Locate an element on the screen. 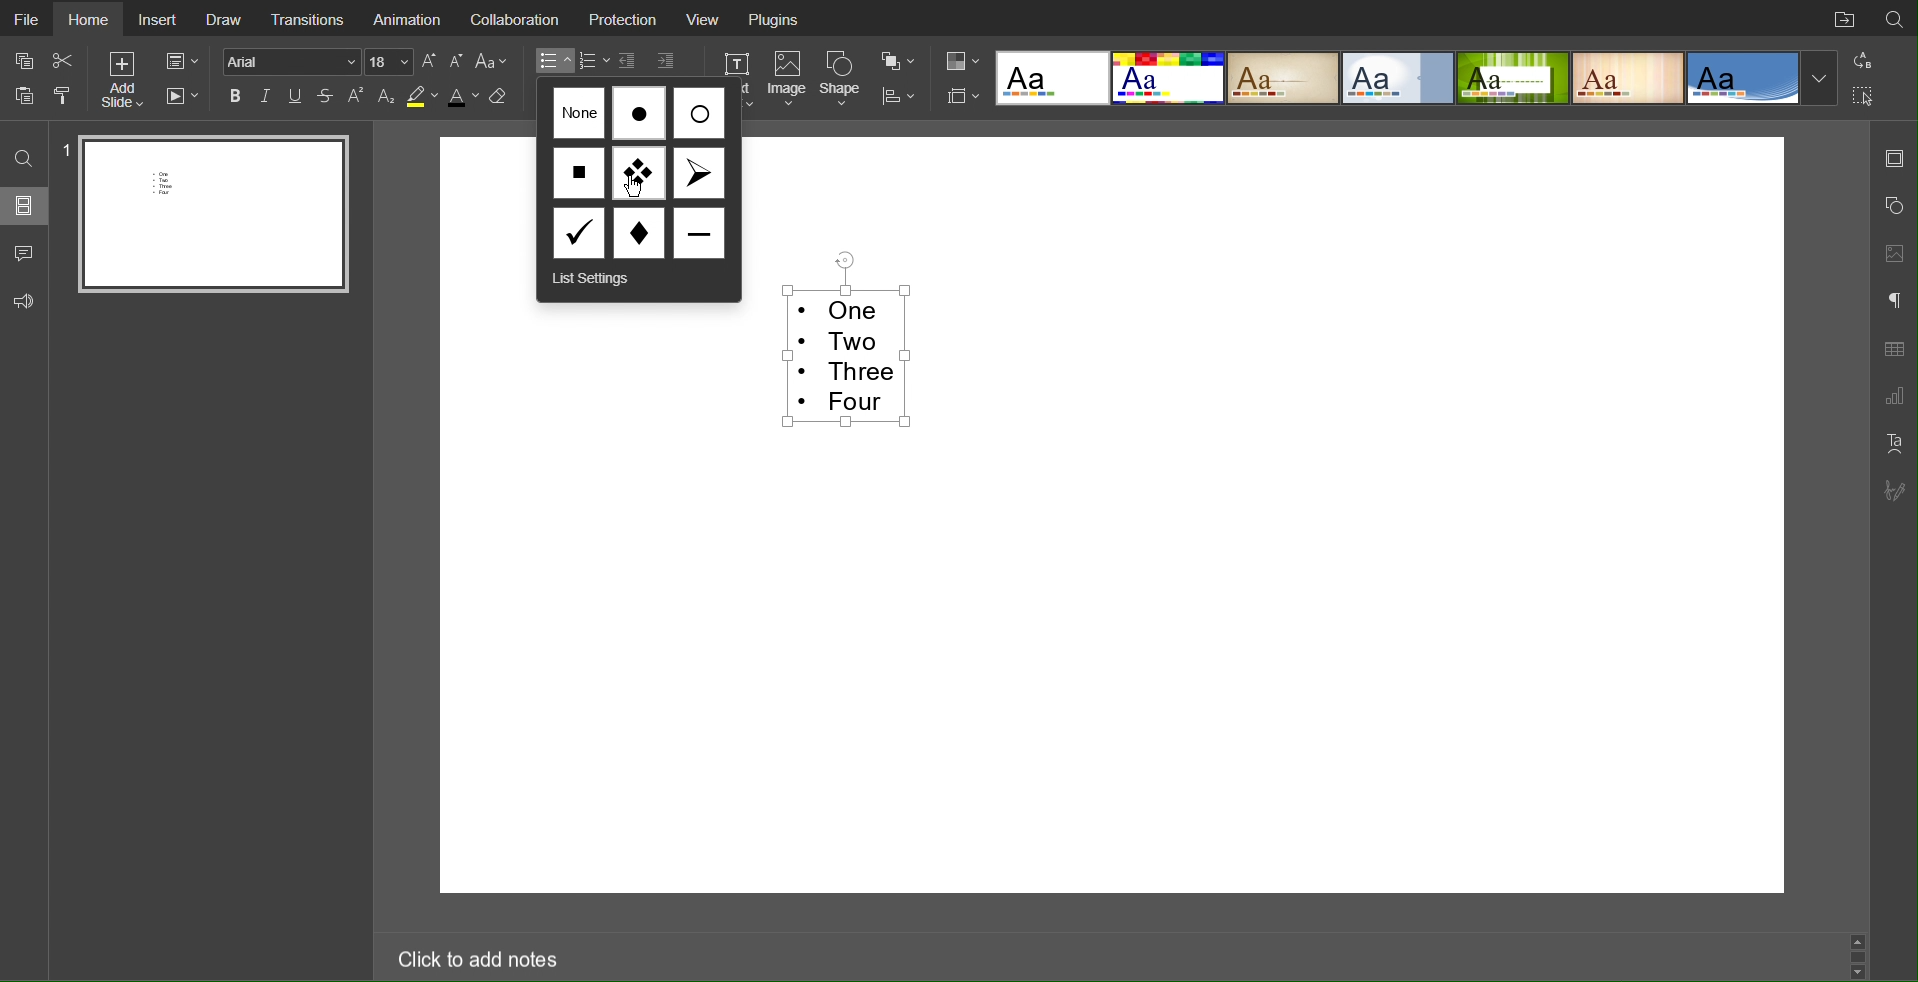 This screenshot has height=982, width=1918. Table is located at coordinates (1896, 348).